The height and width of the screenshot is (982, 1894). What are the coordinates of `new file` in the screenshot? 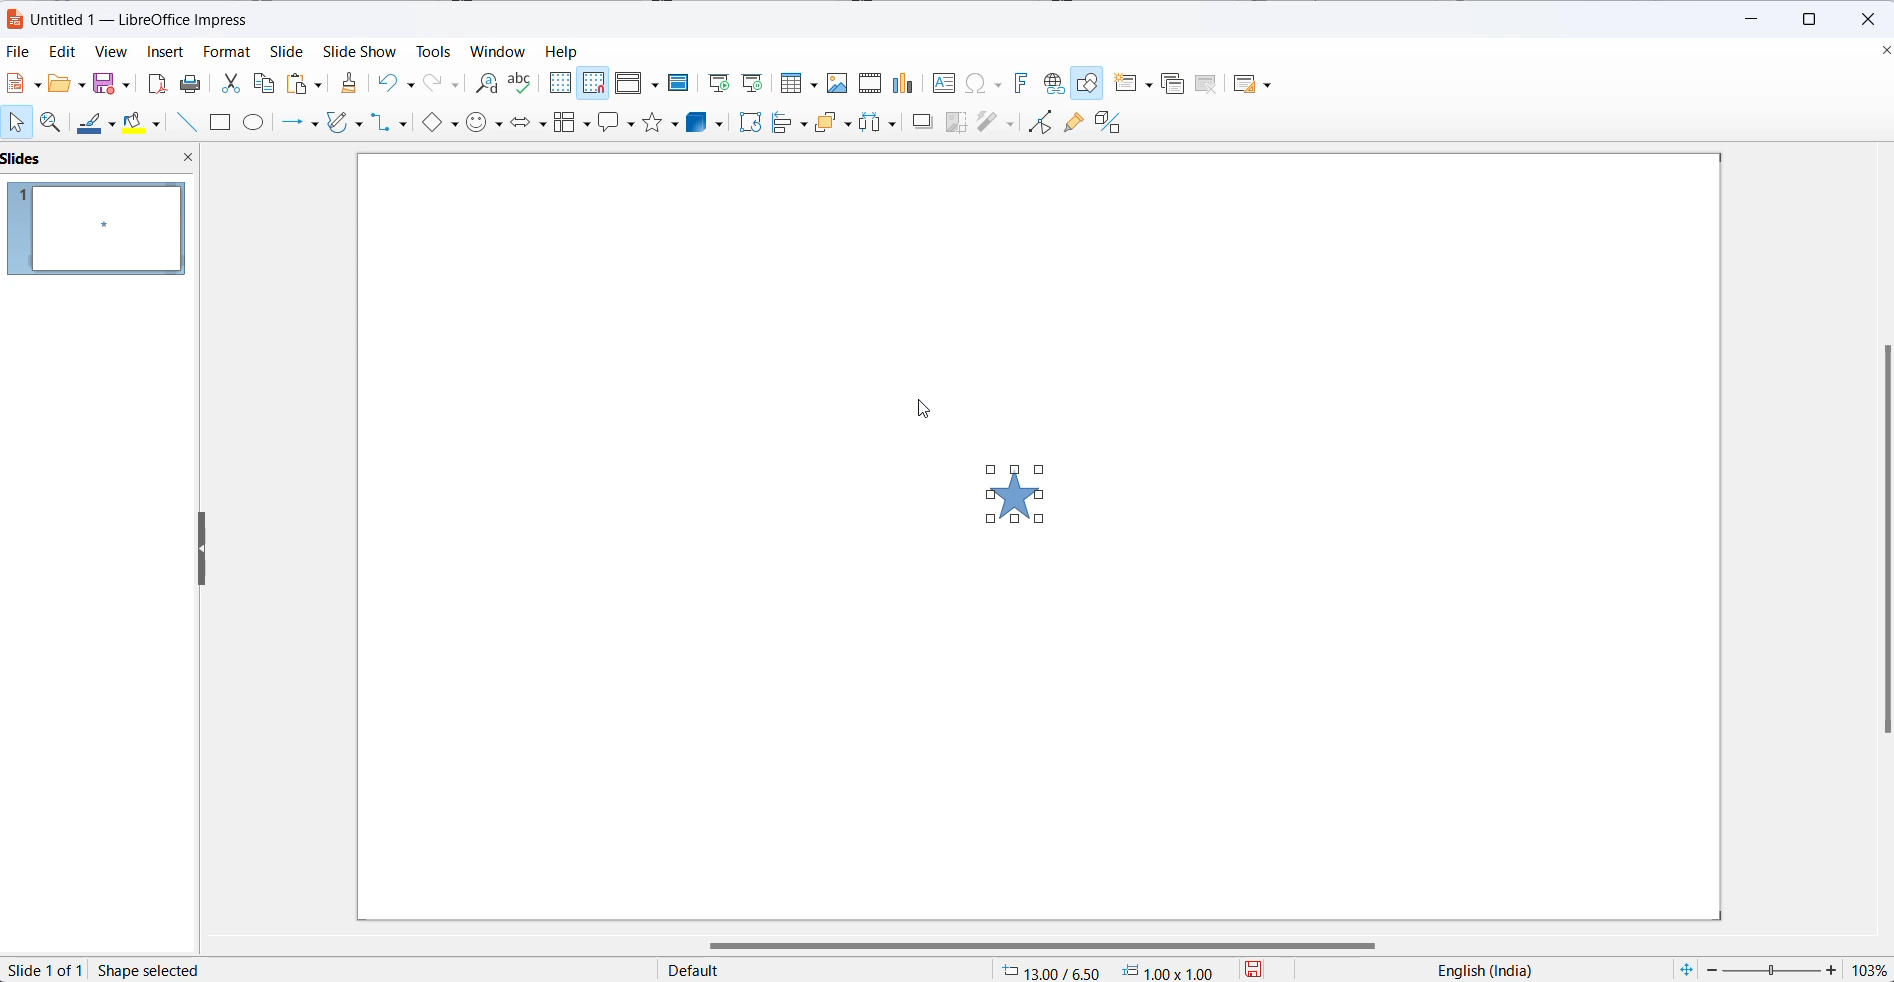 It's located at (27, 83).